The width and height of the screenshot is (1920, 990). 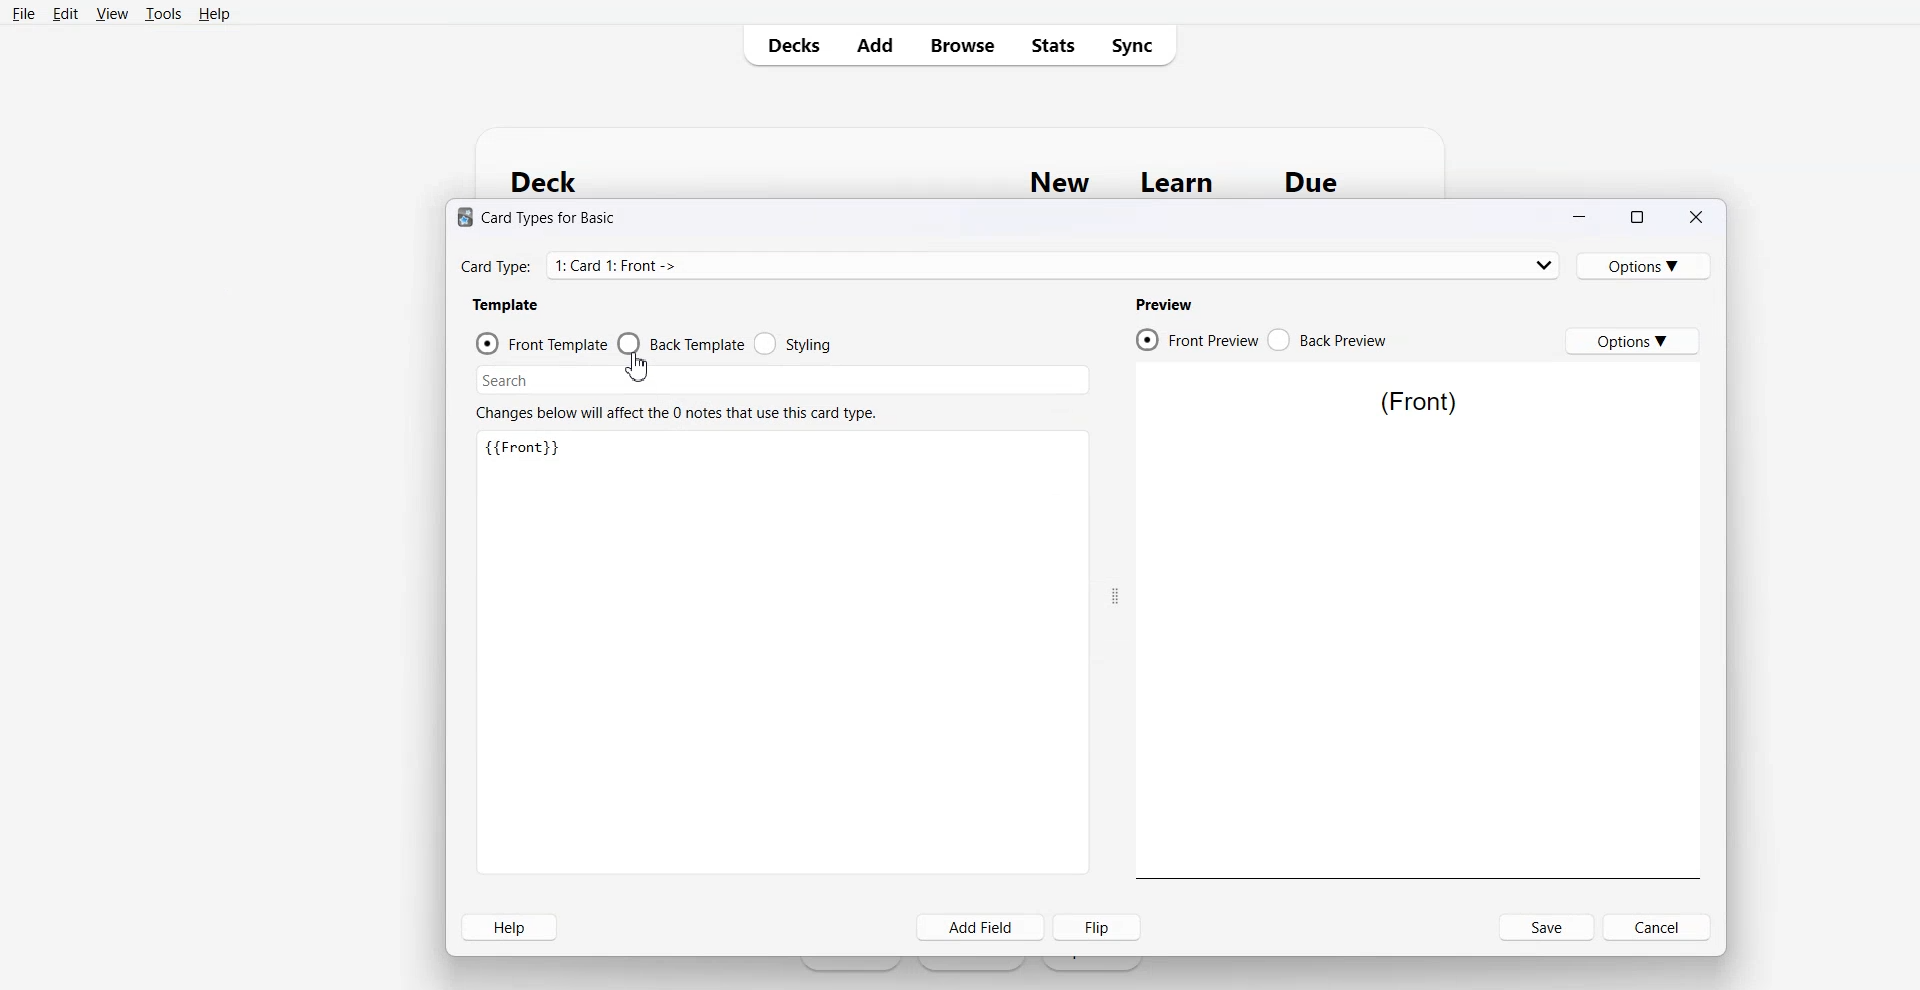 What do you see at coordinates (213, 14) in the screenshot?
I see `Help` at bounding box center [213, 14].